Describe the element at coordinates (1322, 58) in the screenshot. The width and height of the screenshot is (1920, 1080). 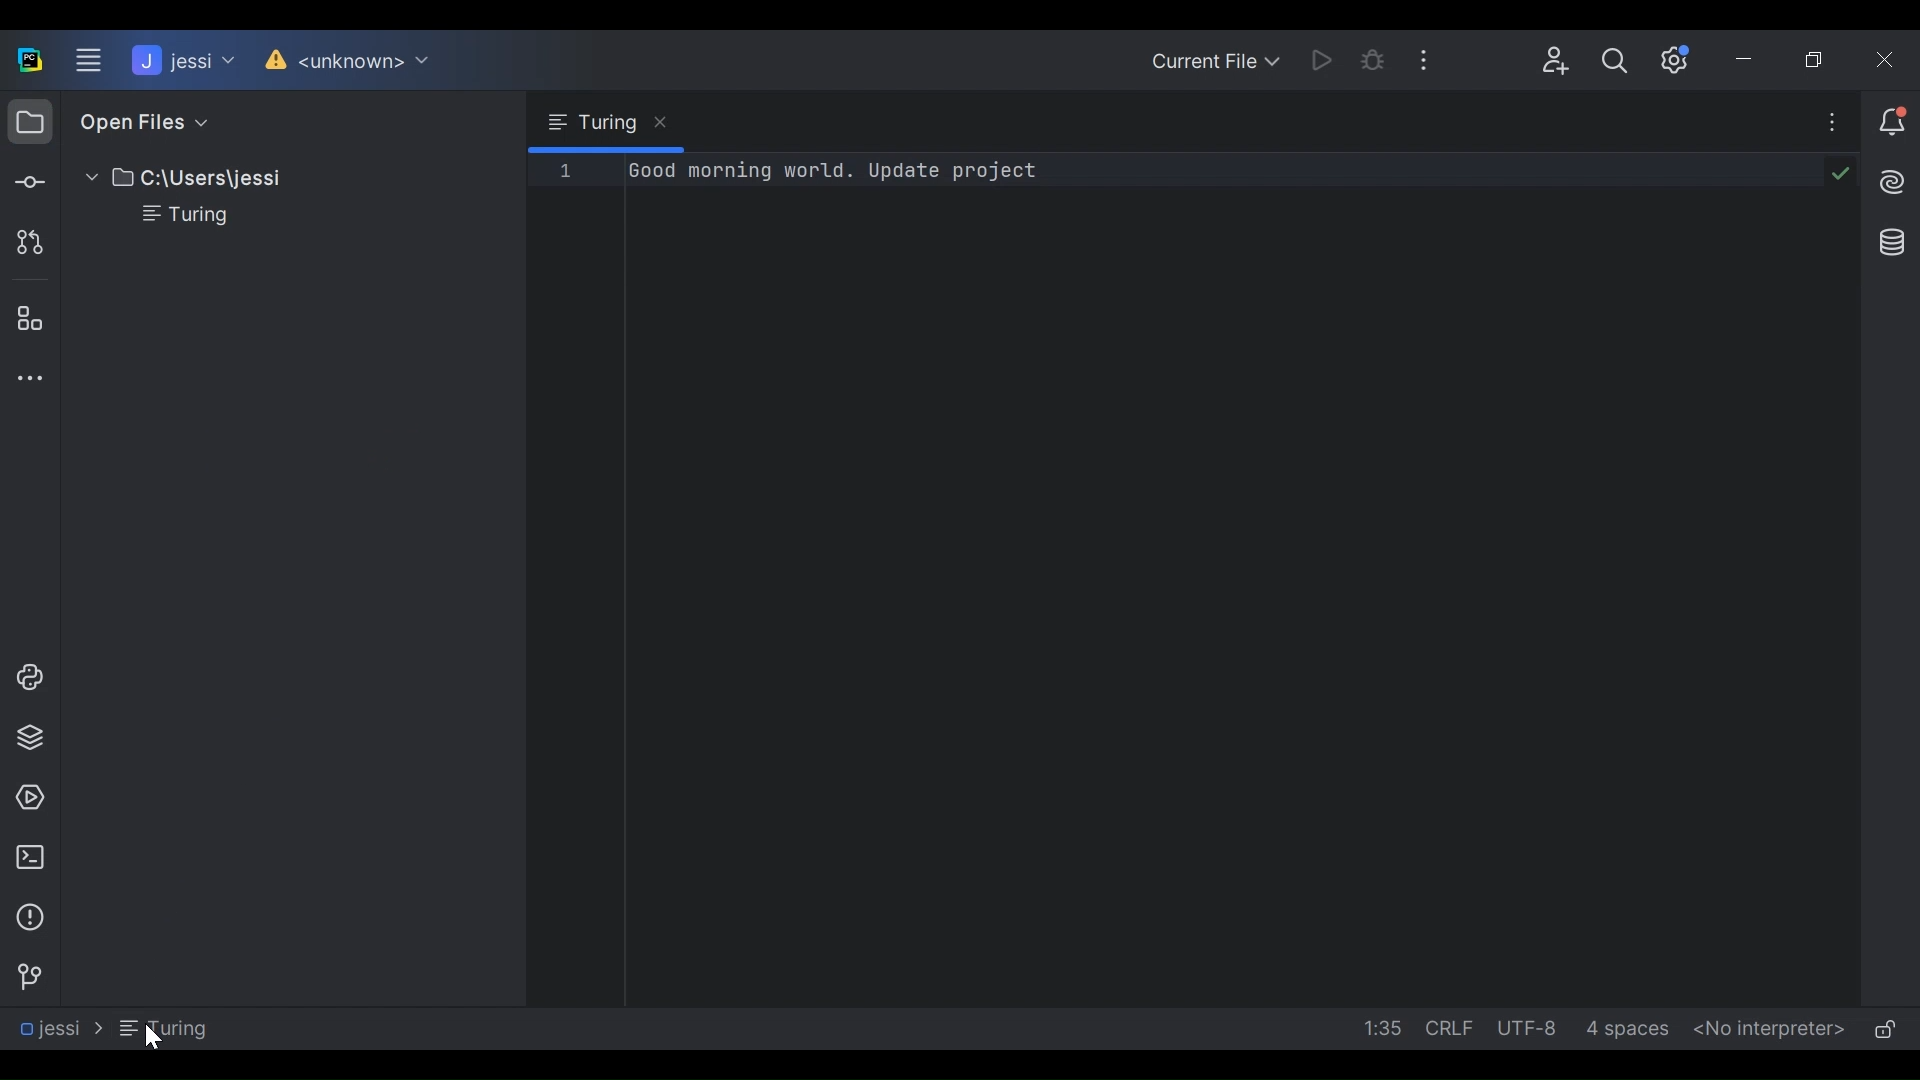
I see `Run` at that location.